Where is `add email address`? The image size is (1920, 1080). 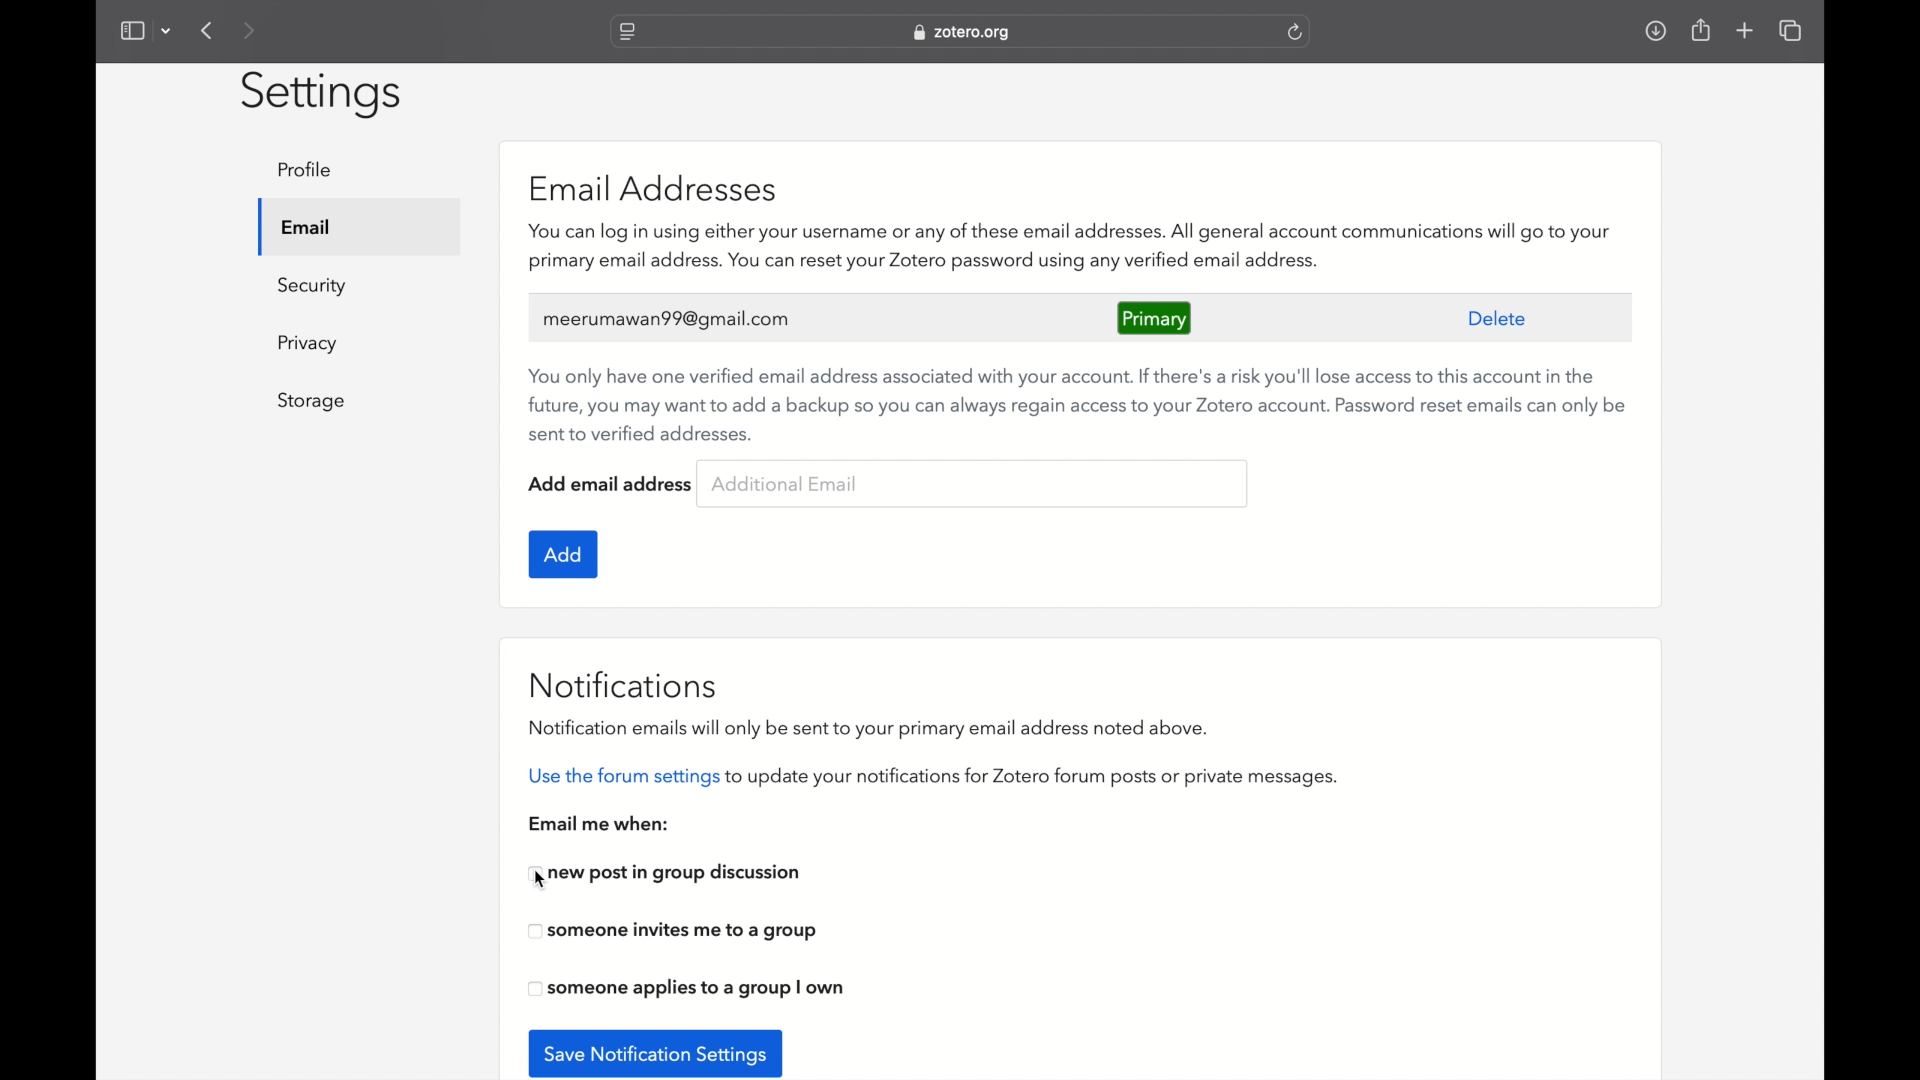
add email address is located at coordinates (610, 484).